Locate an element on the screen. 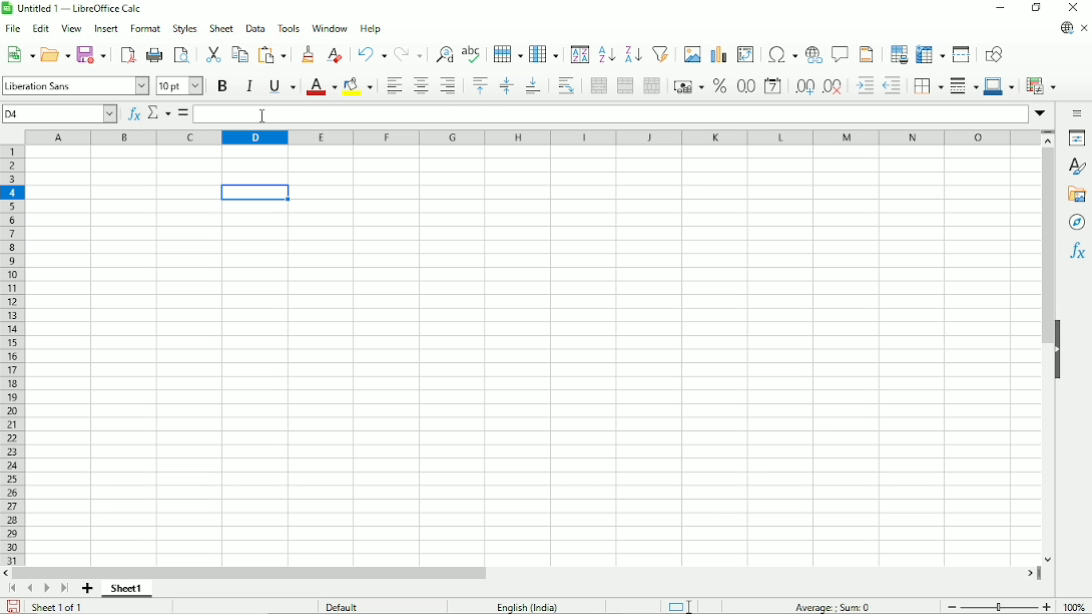  Help is located at coordinates (371, 28).